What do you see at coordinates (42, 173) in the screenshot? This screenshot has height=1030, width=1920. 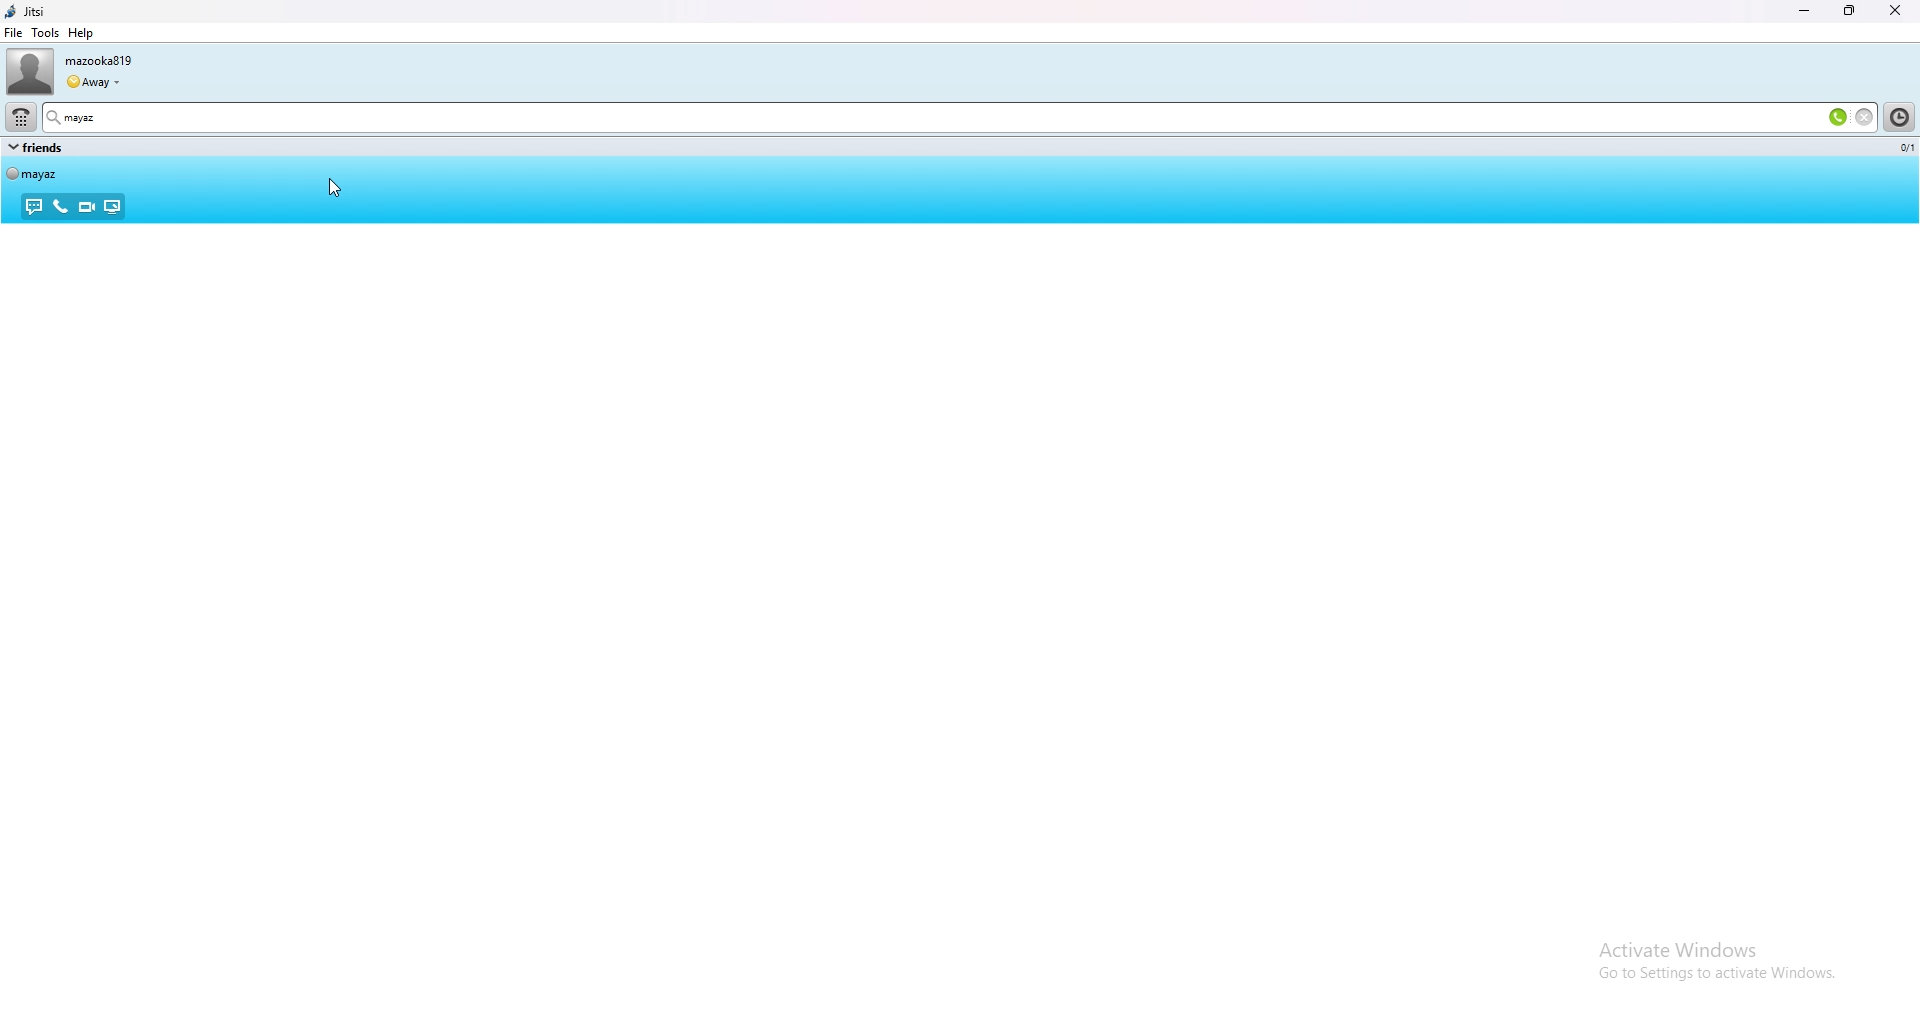 I see `mayaz` at bounding box center [42, 173].